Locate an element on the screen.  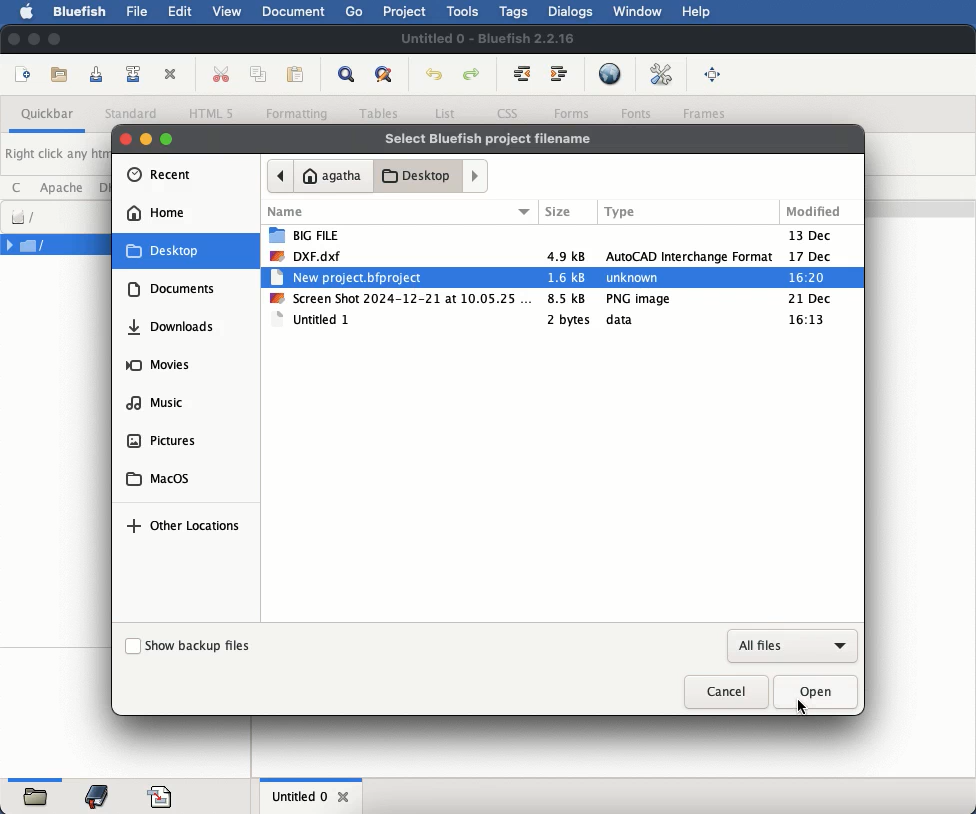
undo is located at coordinates (434, 75).